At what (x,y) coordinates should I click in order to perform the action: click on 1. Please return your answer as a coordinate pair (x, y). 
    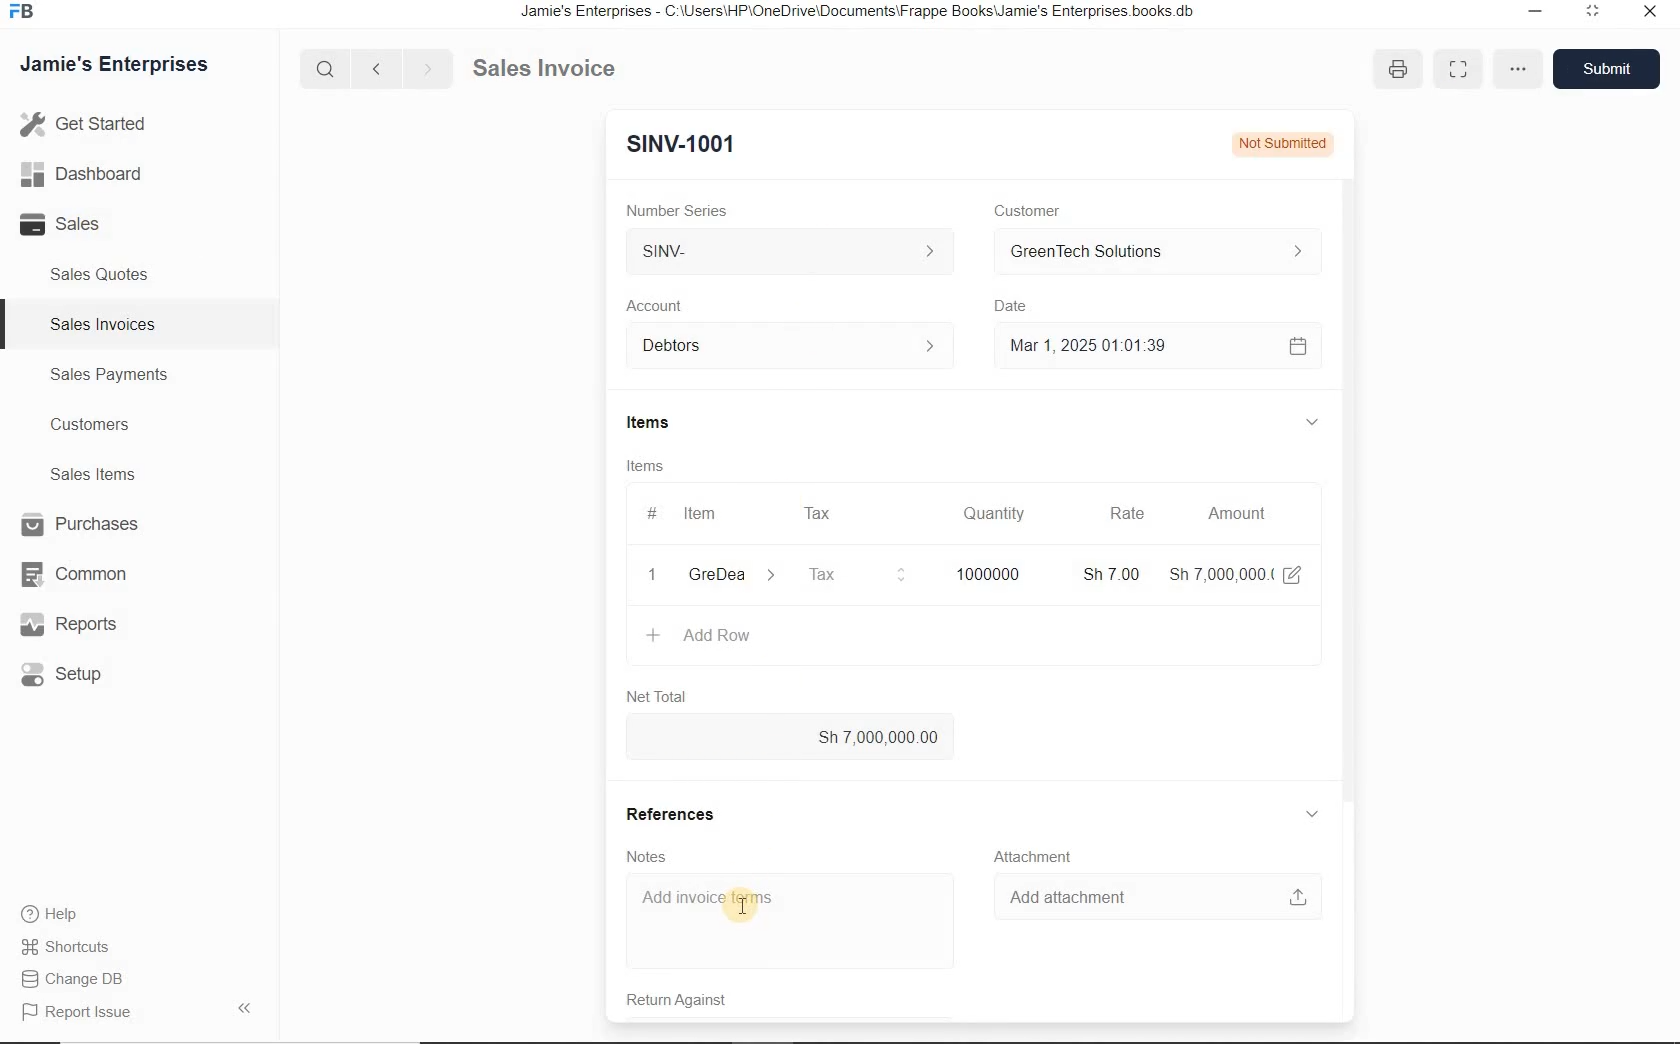
    Looking at the image, I should click on (653, 575).